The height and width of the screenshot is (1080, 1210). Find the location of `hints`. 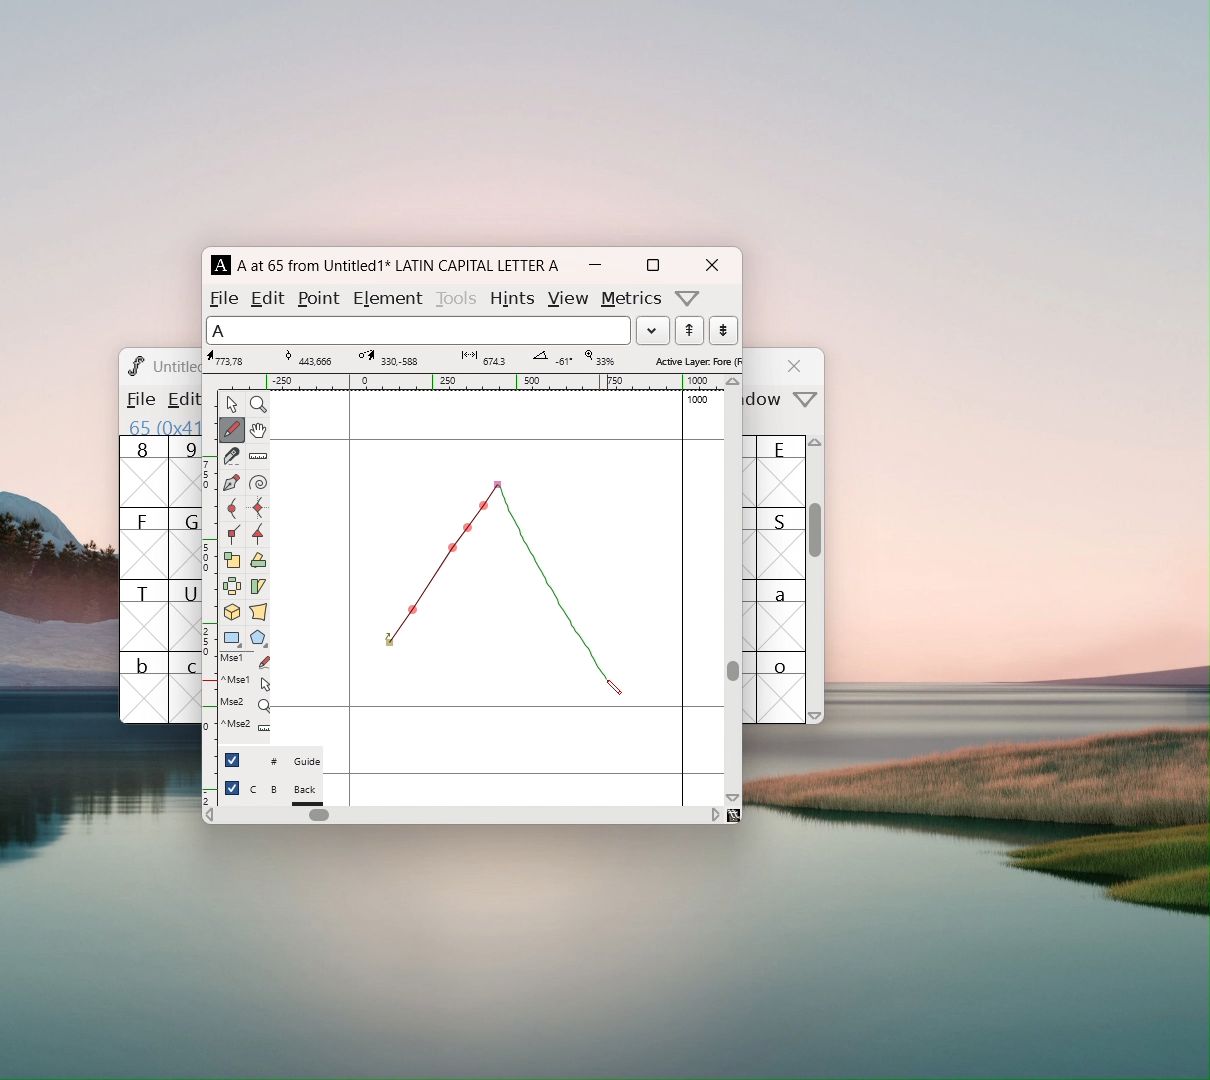

hints is located at coordinates (511, 298).